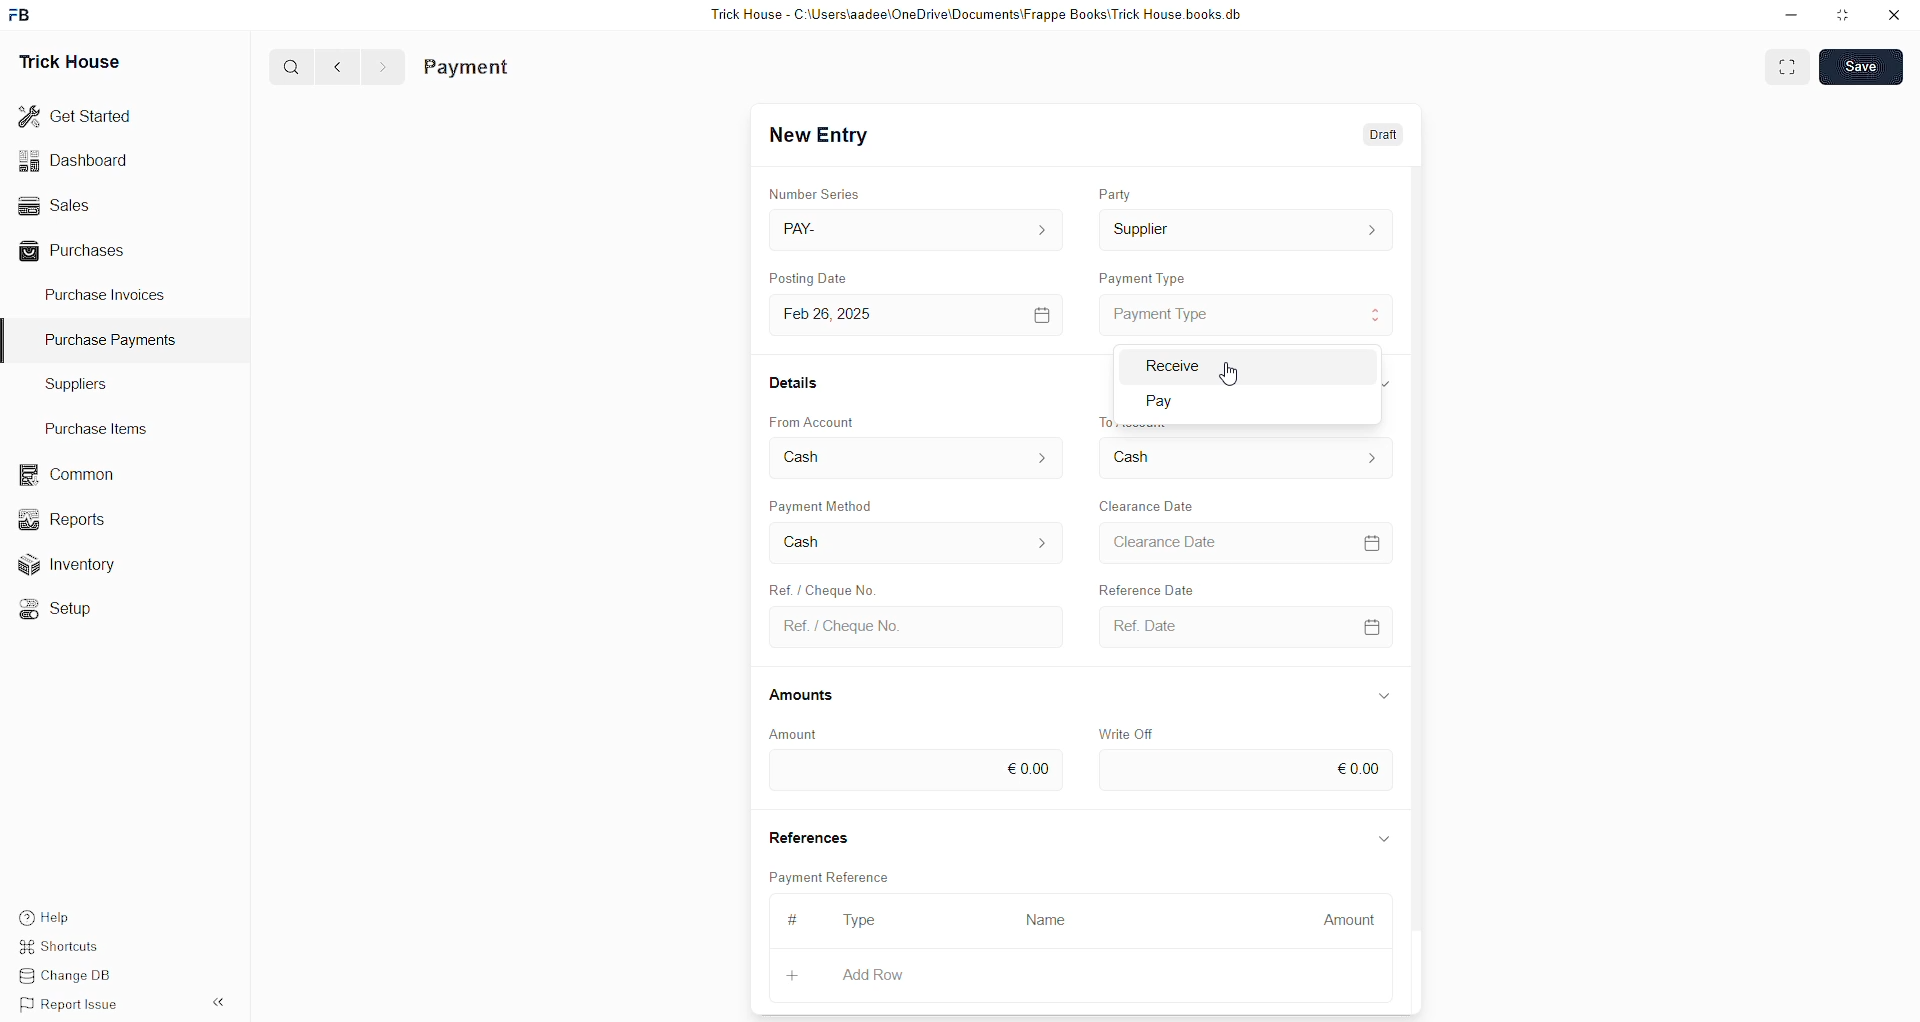 The width and height of the screenshot is (1920, 1022). I want to click on Pay, so click(1162, 404).